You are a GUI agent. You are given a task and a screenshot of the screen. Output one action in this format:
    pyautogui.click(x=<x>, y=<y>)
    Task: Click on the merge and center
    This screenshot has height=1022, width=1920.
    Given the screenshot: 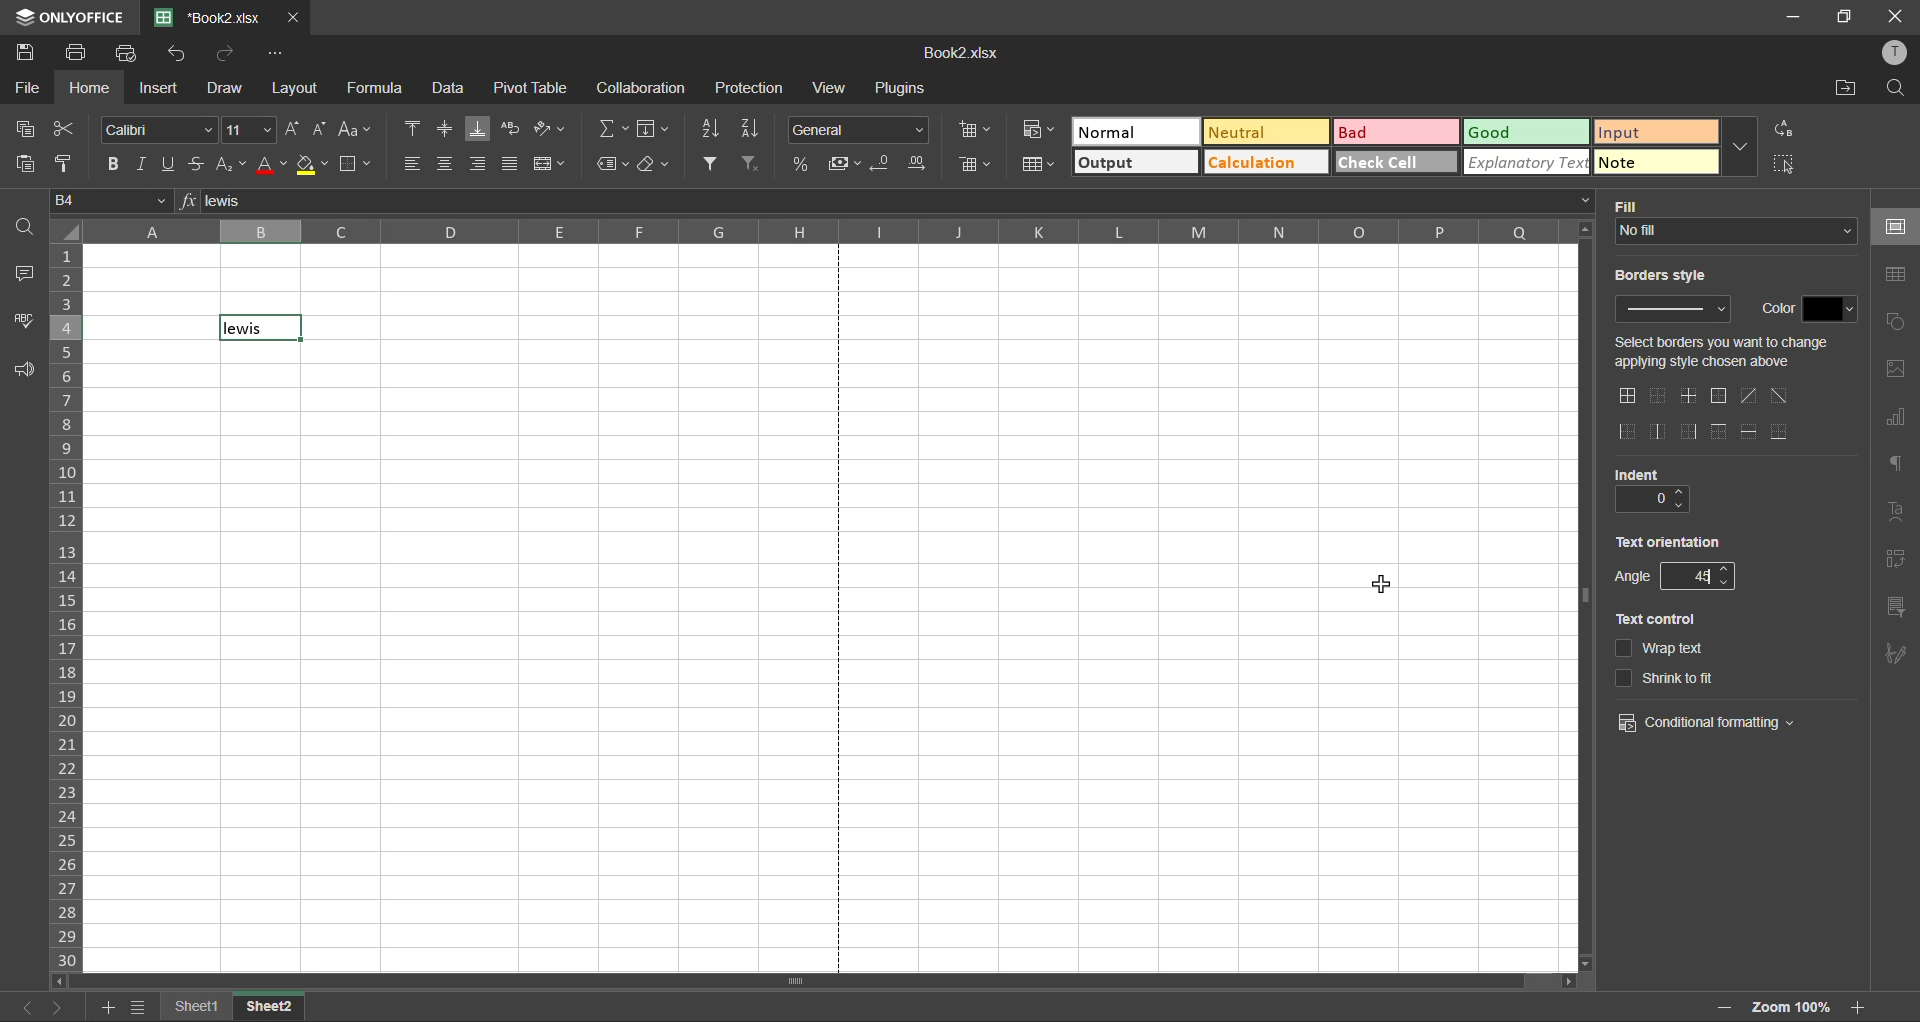 What is the action you would take?
    pyautogui.click(x=548, y=163)
    